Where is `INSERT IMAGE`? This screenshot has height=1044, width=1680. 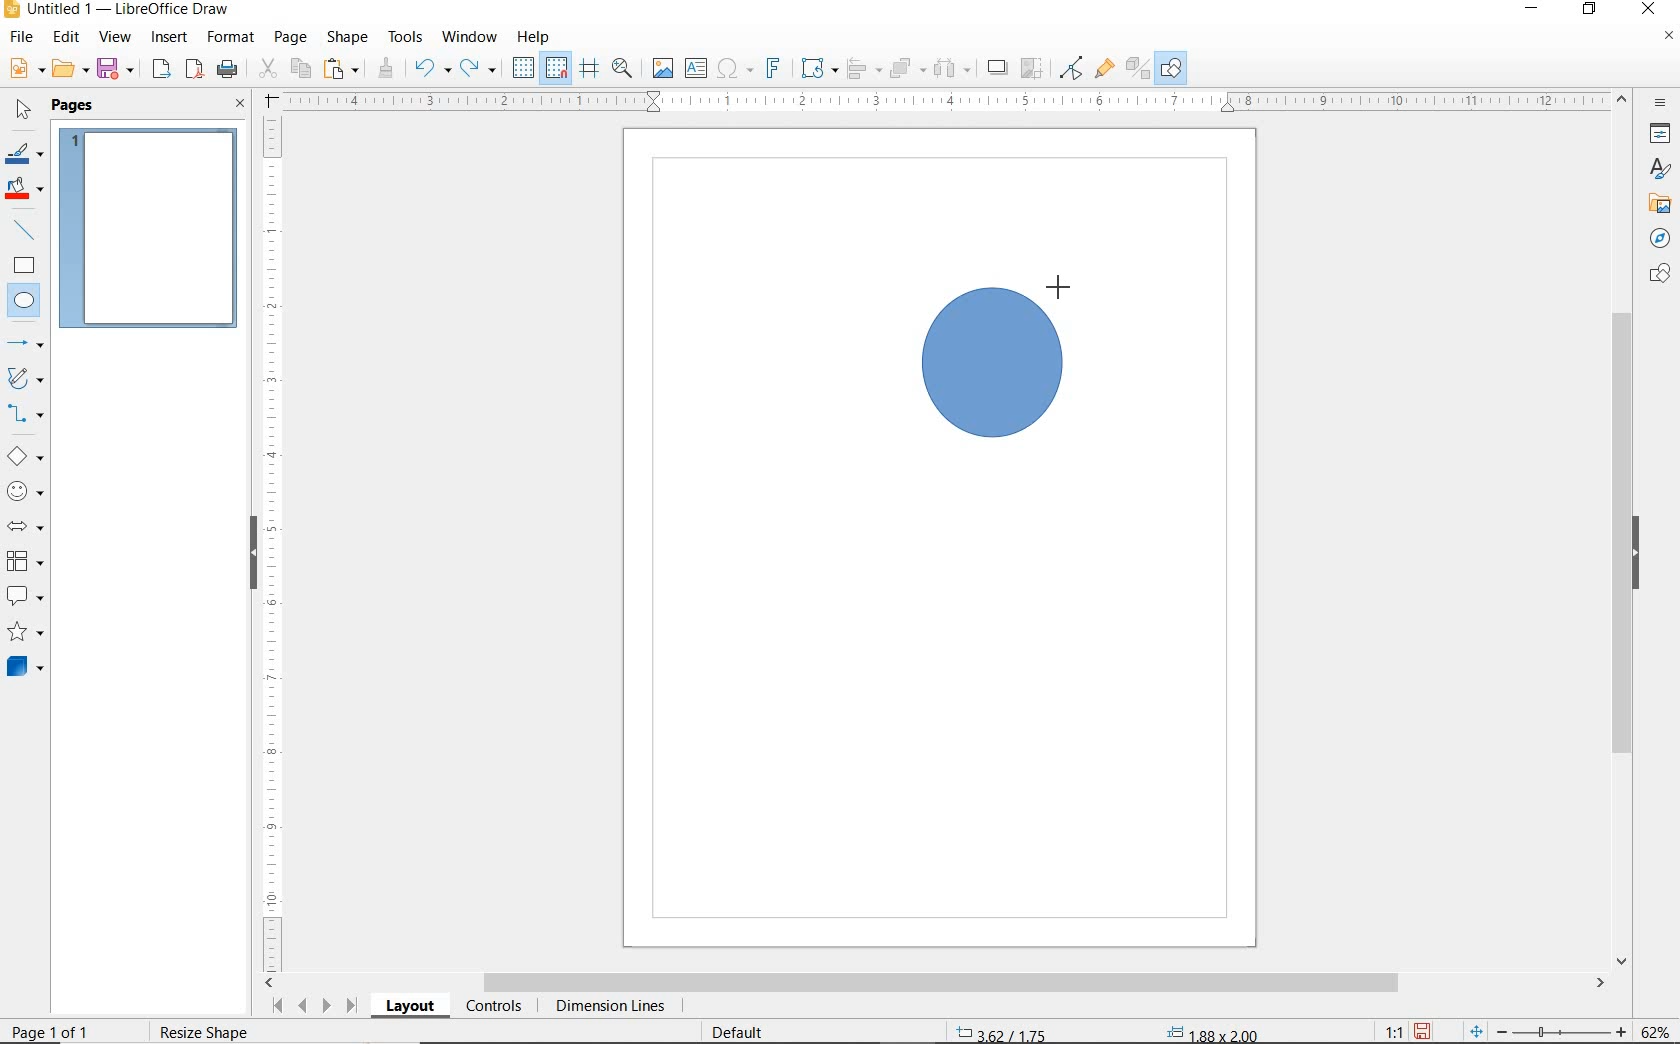 INSERT IMAGE is located at coordinates (663, 69).